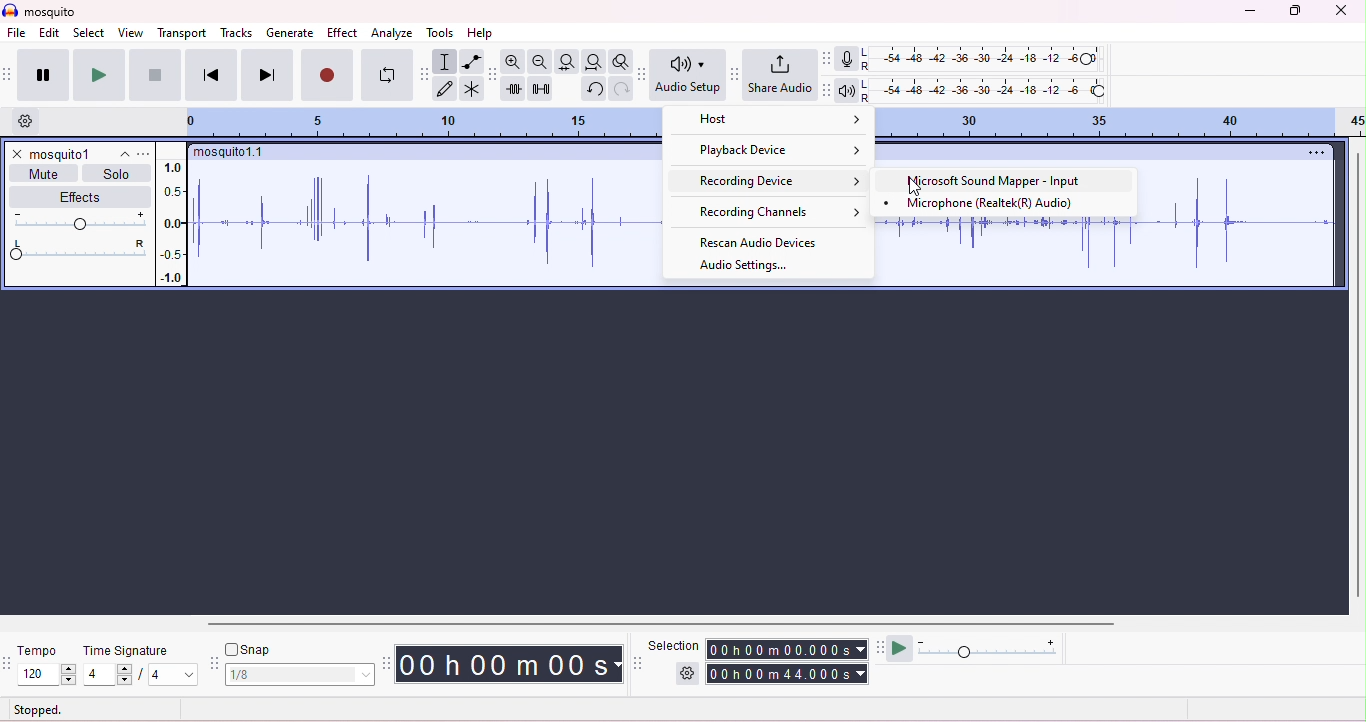 The height and width of the screenshot is (722, 1366). I want to click on audio set up, so click(688, 75).